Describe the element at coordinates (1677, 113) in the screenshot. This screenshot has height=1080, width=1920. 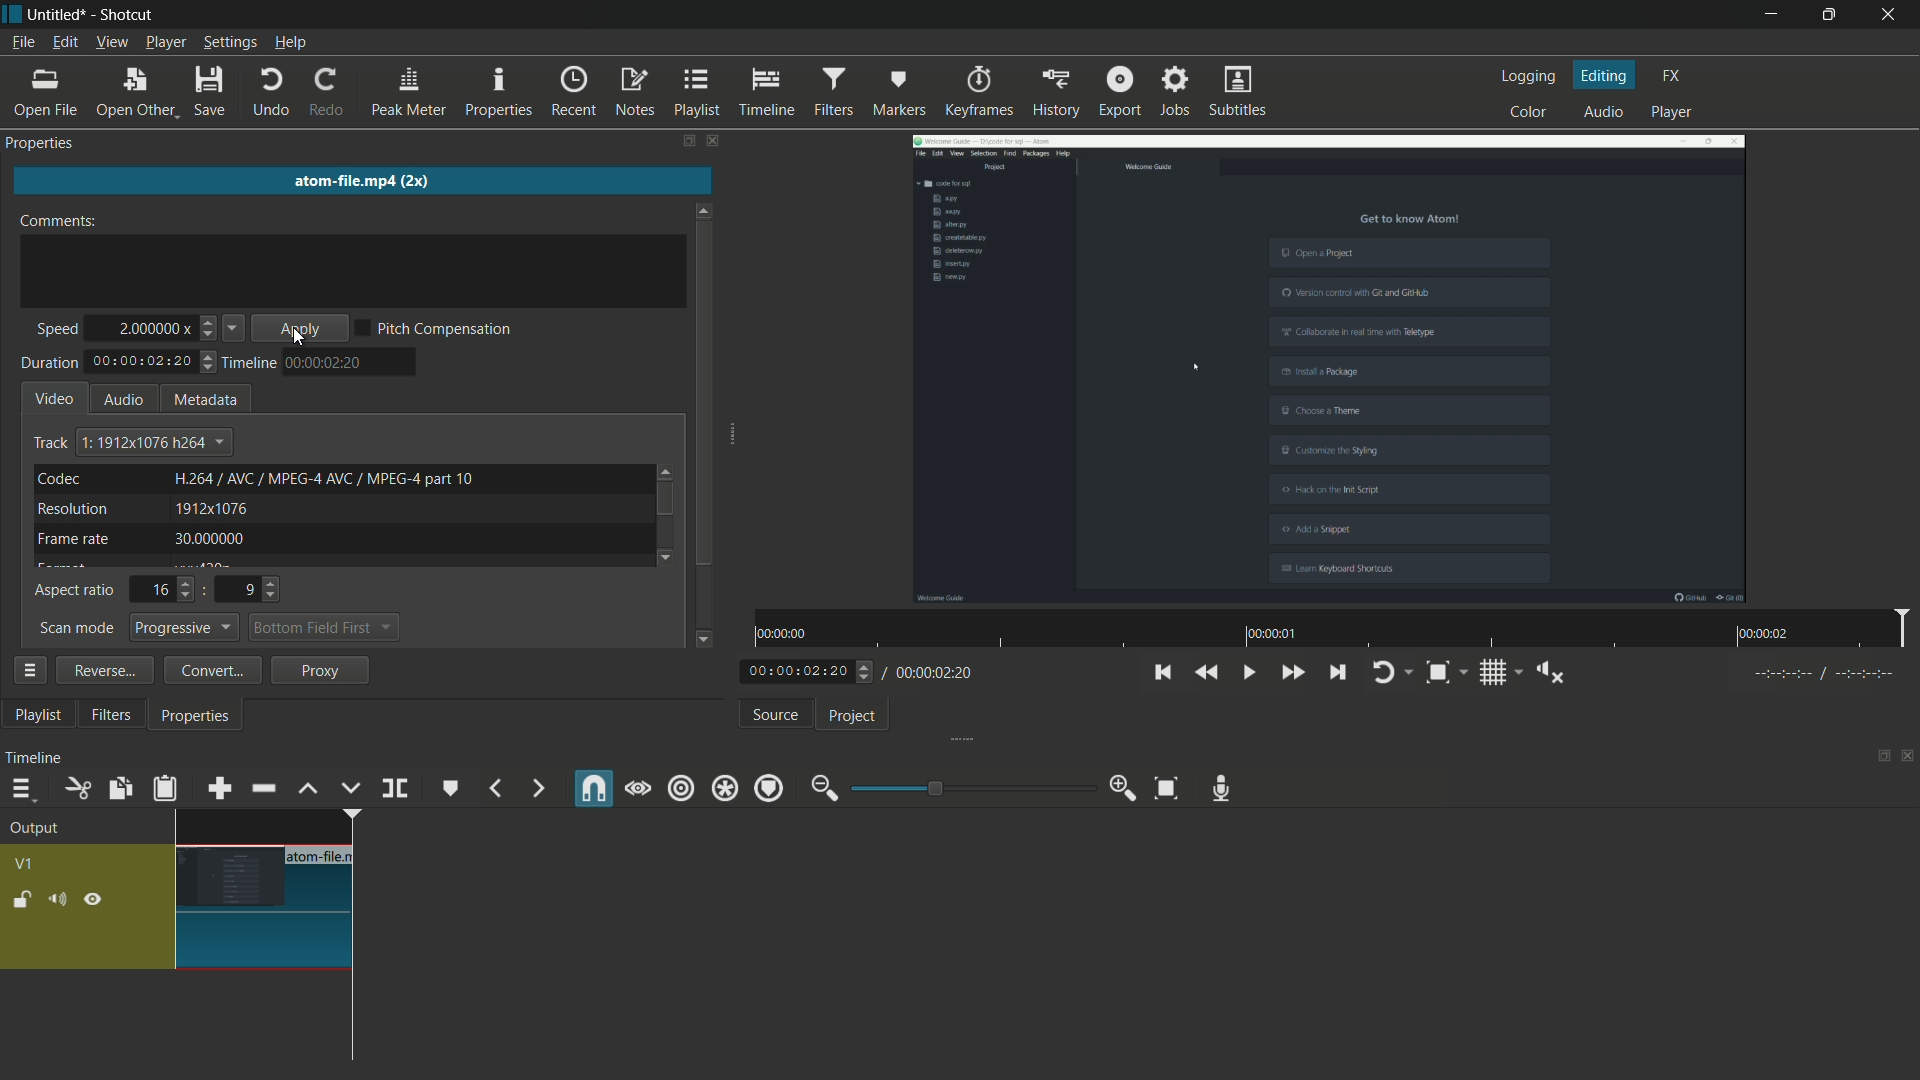
I see `player` at that location.